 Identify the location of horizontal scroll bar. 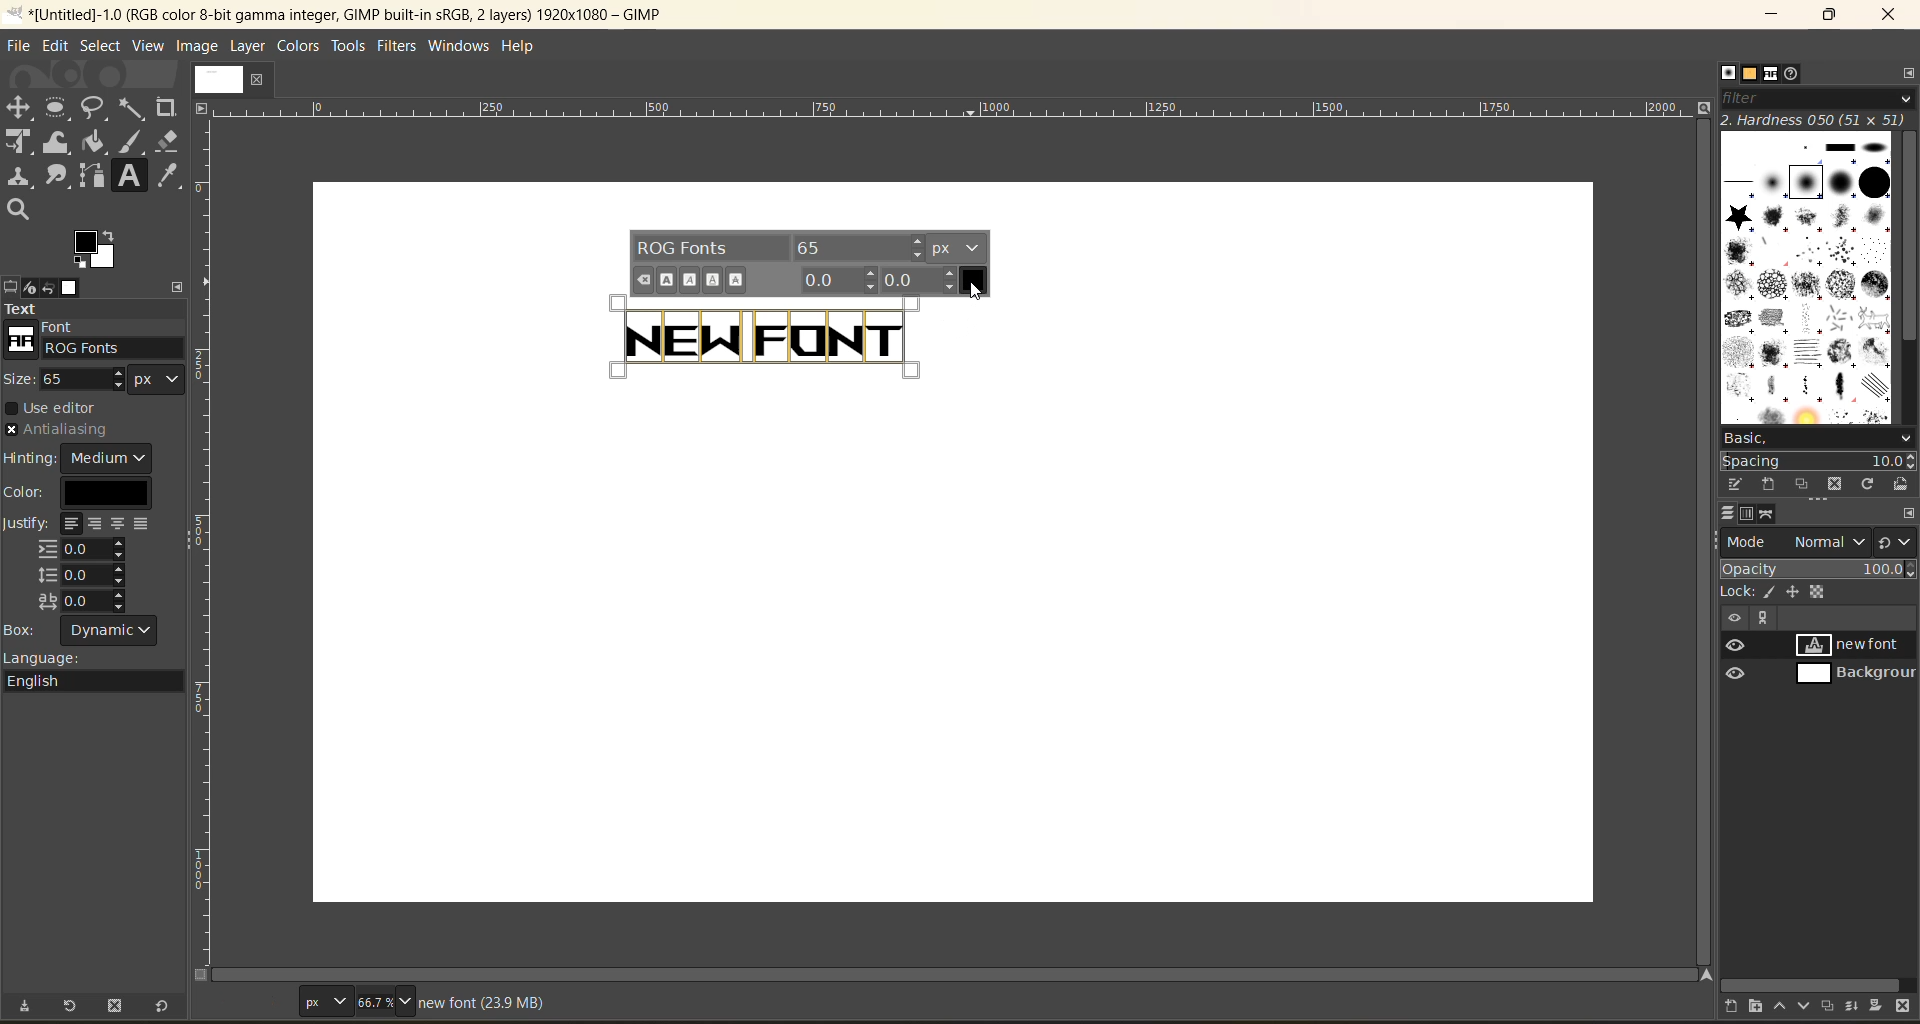
(1812, 985).